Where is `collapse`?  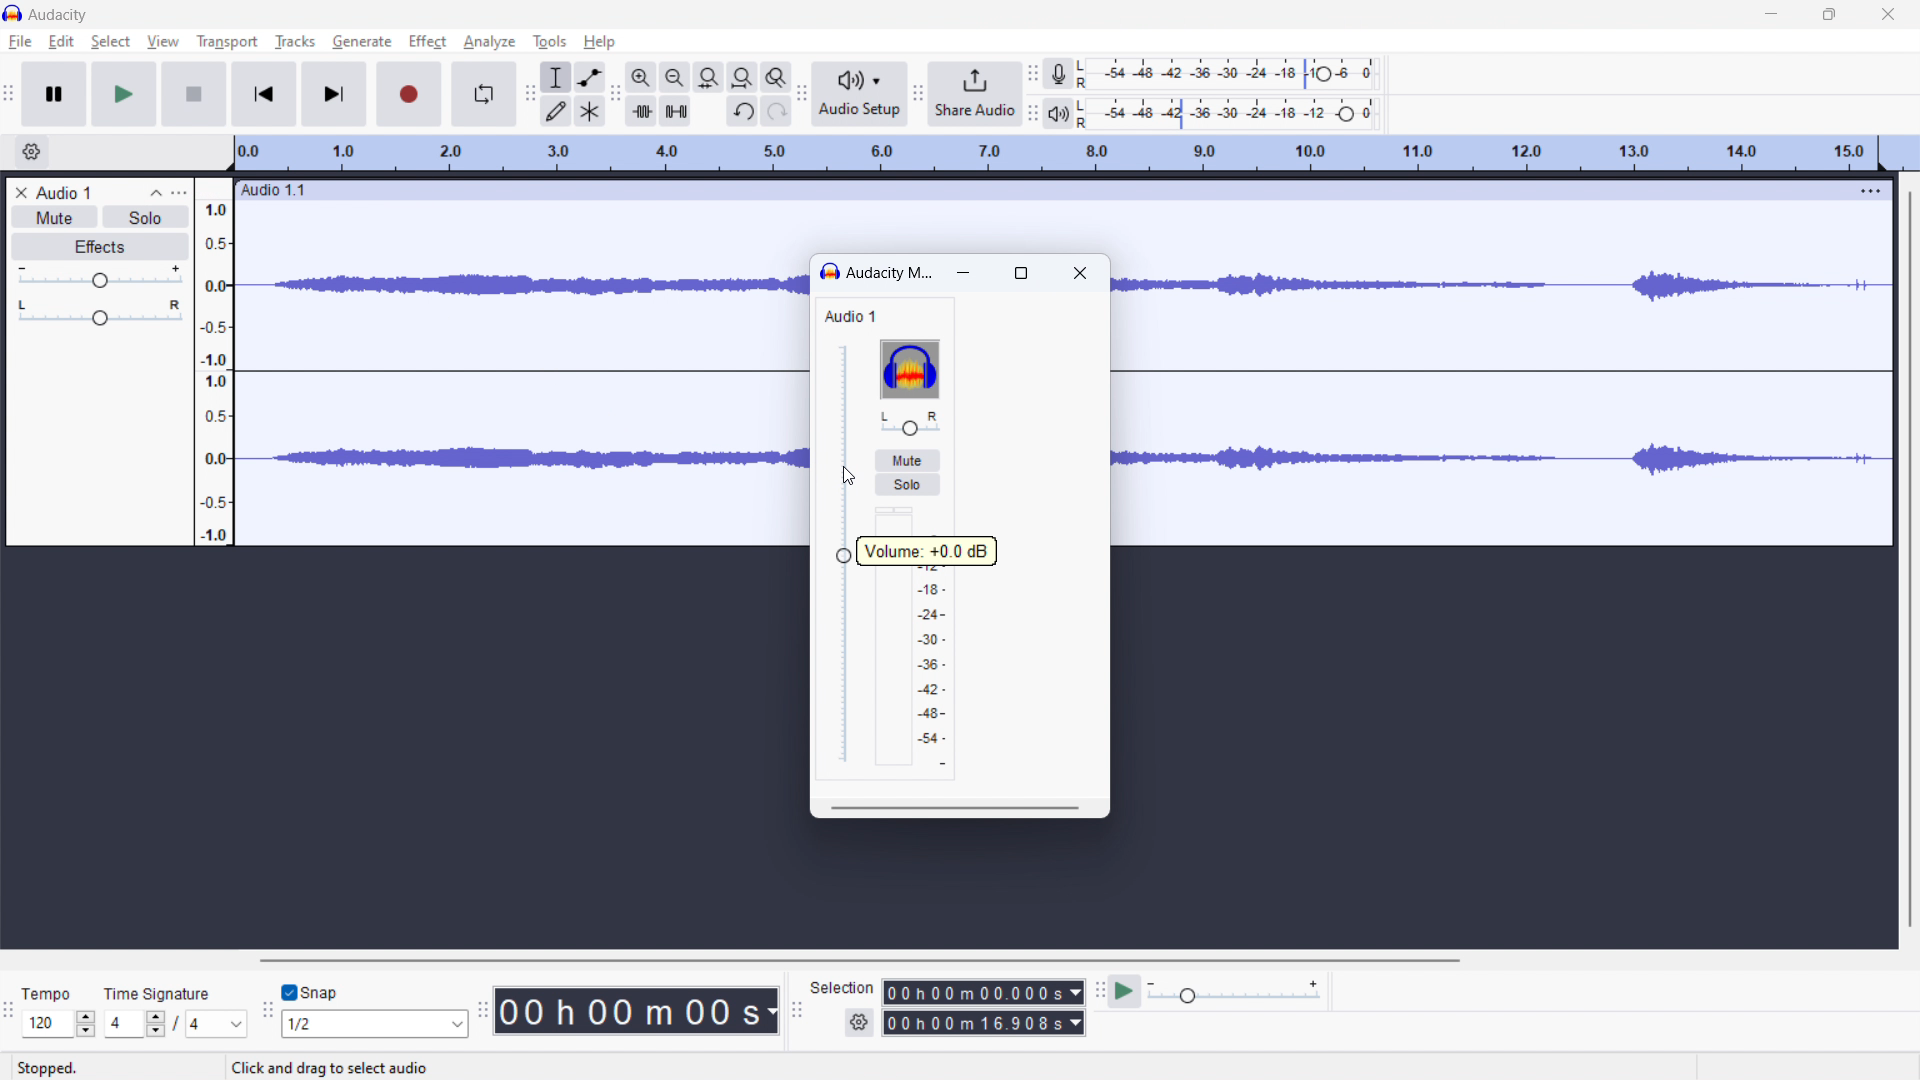
collapse is located at coordinates (156, 193).